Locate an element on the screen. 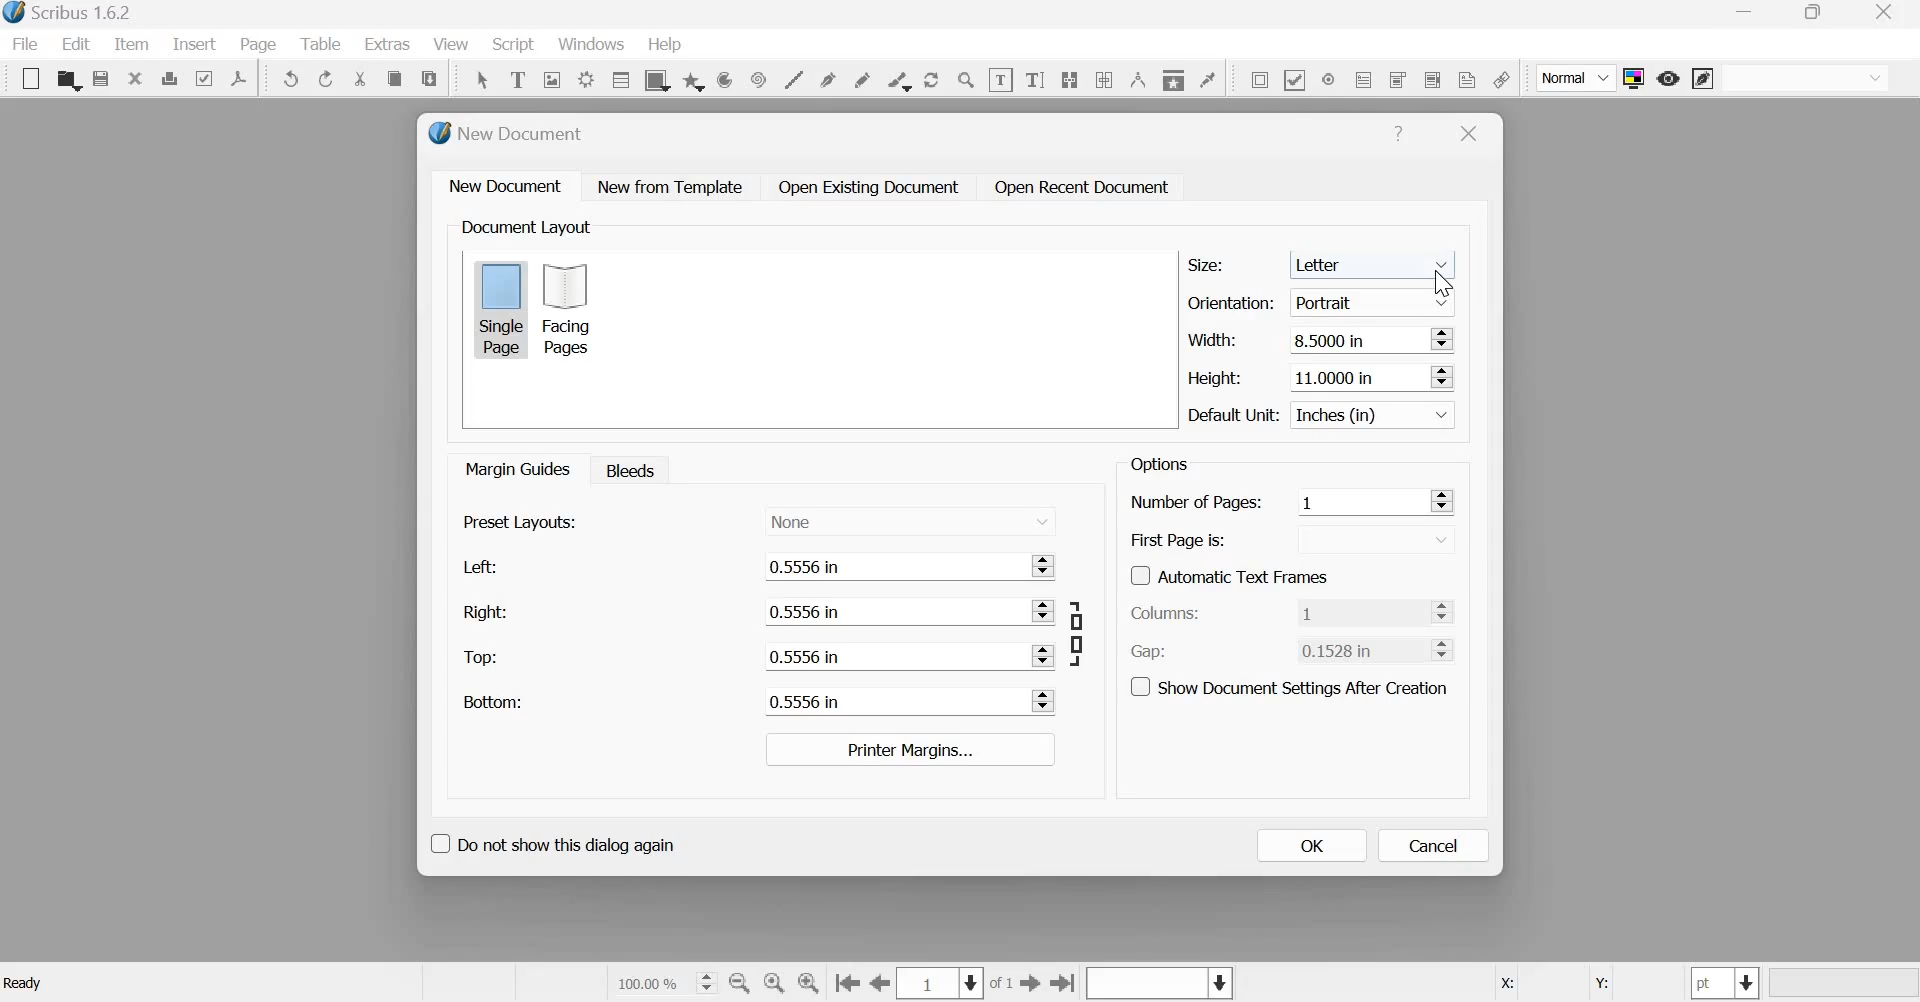 This screenshot has width=1920, height=1002. Default Unit:  is located at coordinates (1234, 416).